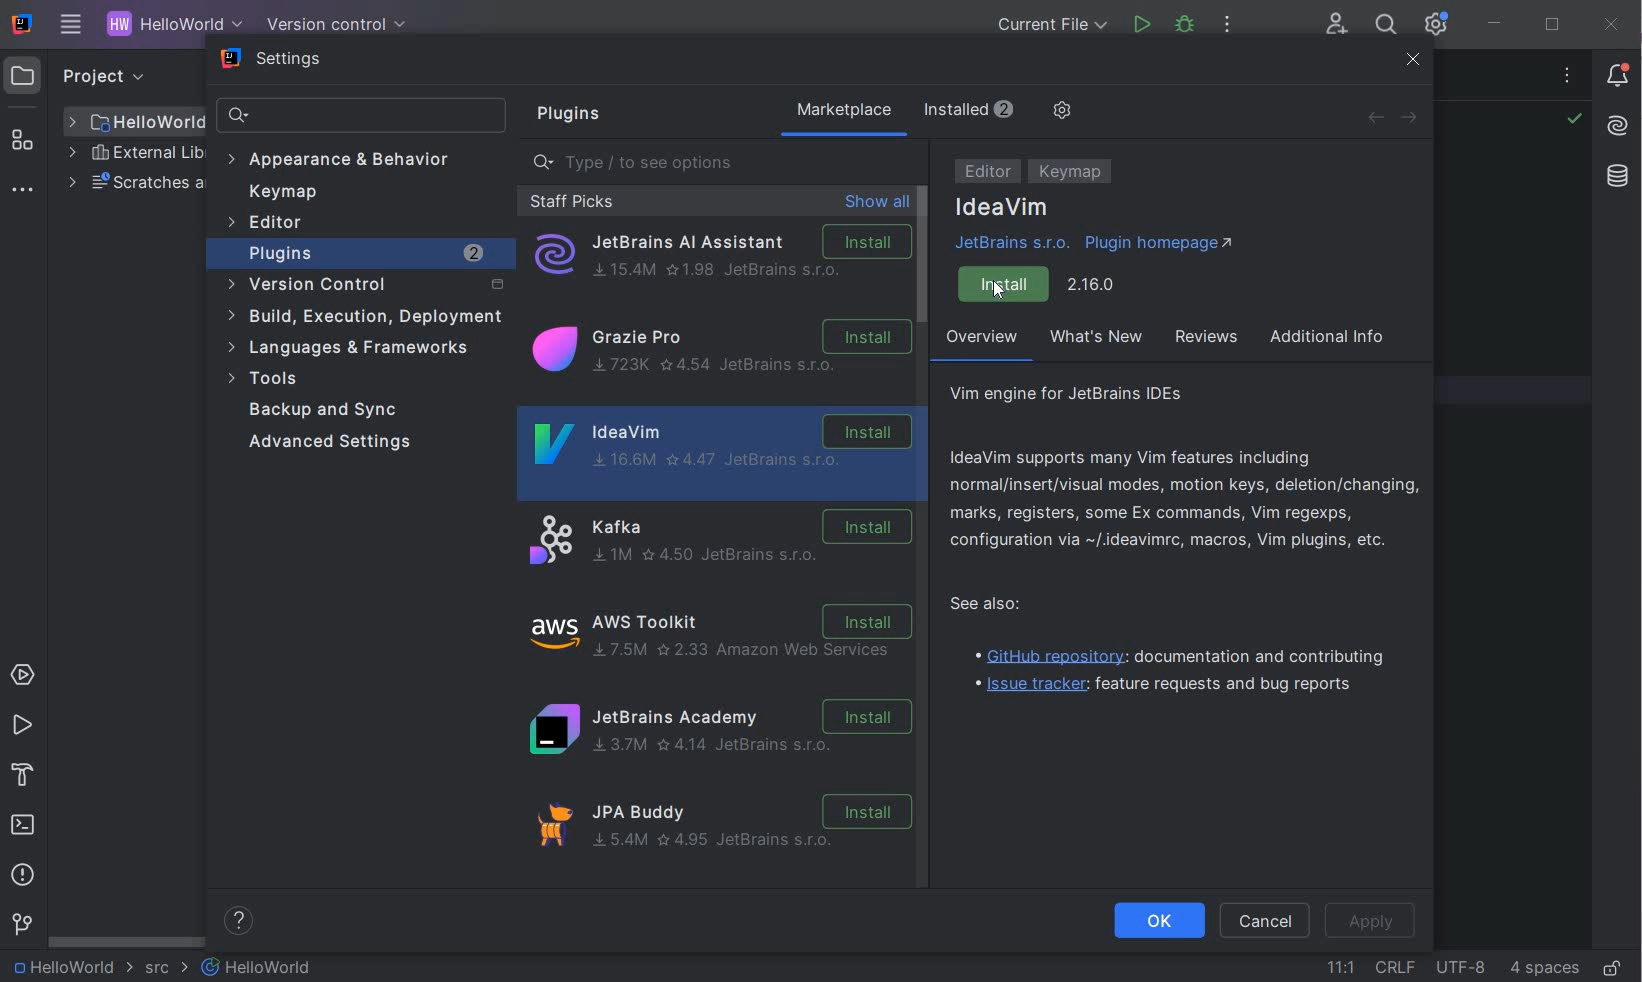  Describe the element at coordinates (274, 61) in the screenshot. I see `settings` at that location.